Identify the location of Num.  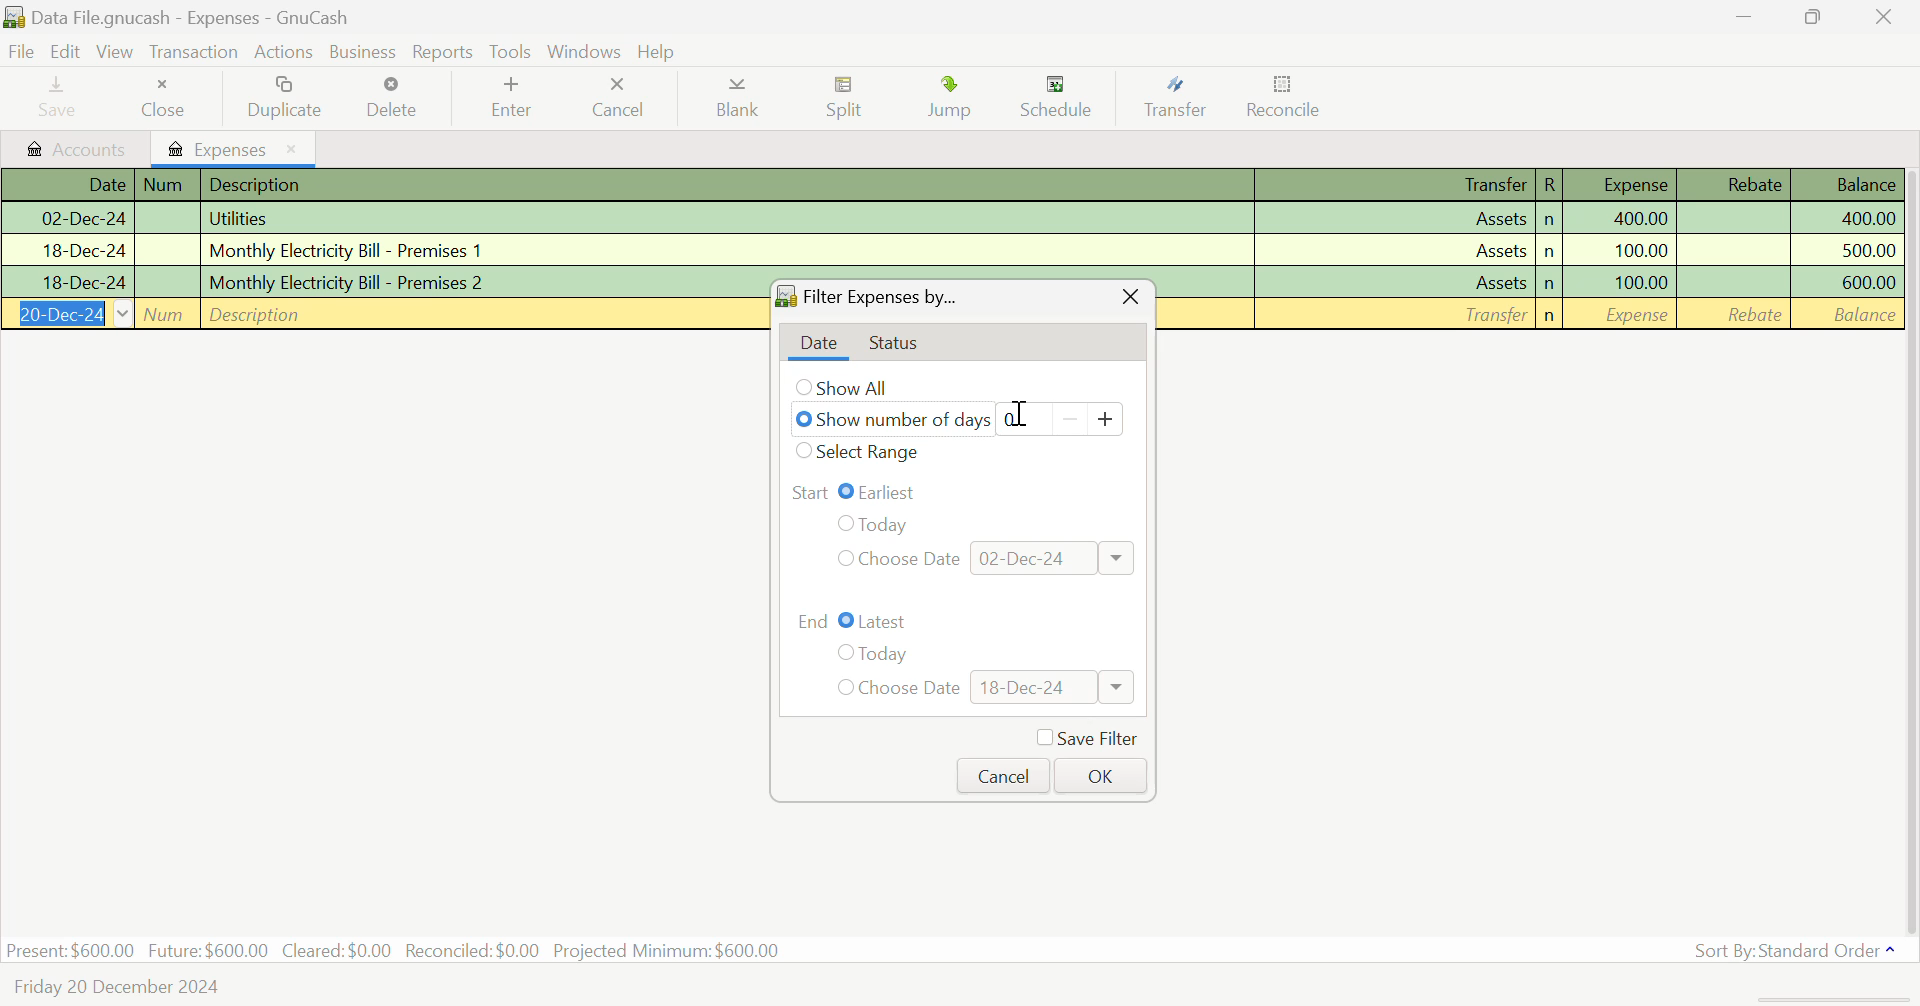
(164, 218).